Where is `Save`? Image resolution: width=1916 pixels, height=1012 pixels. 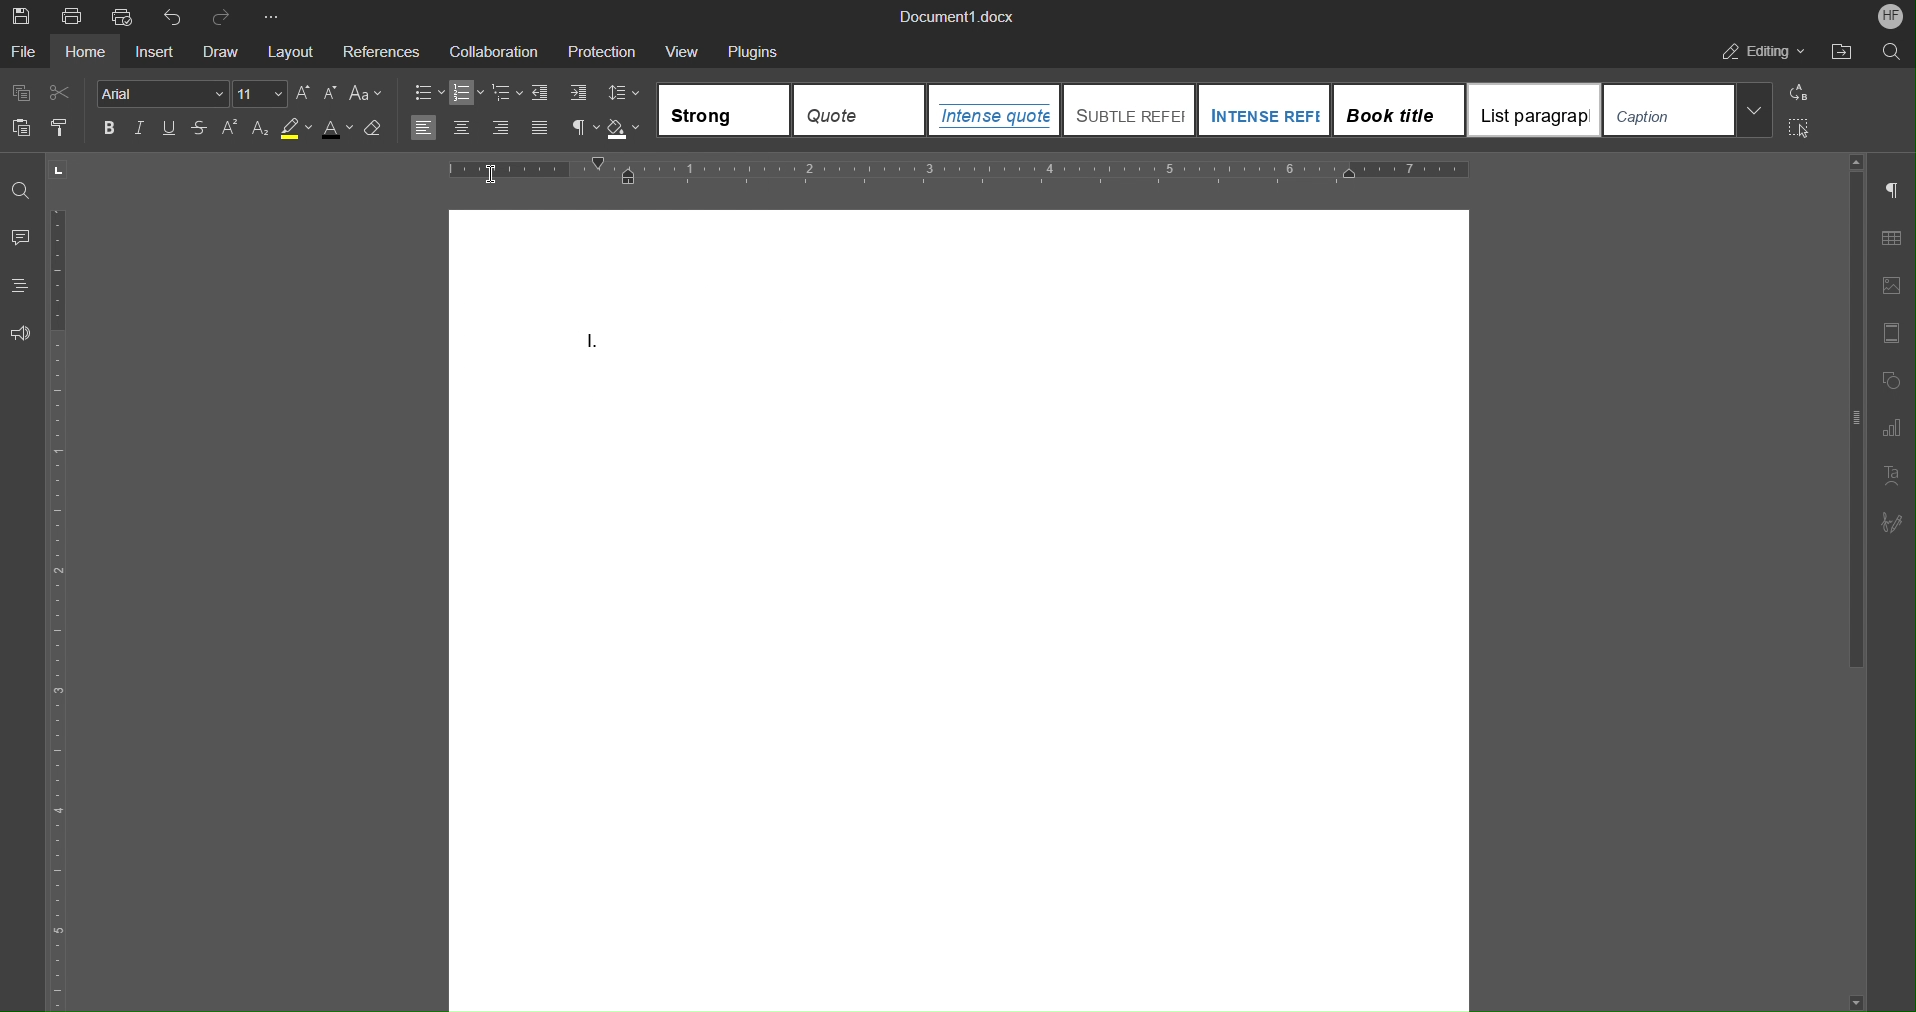 Save is located at coordinates (19, 16).